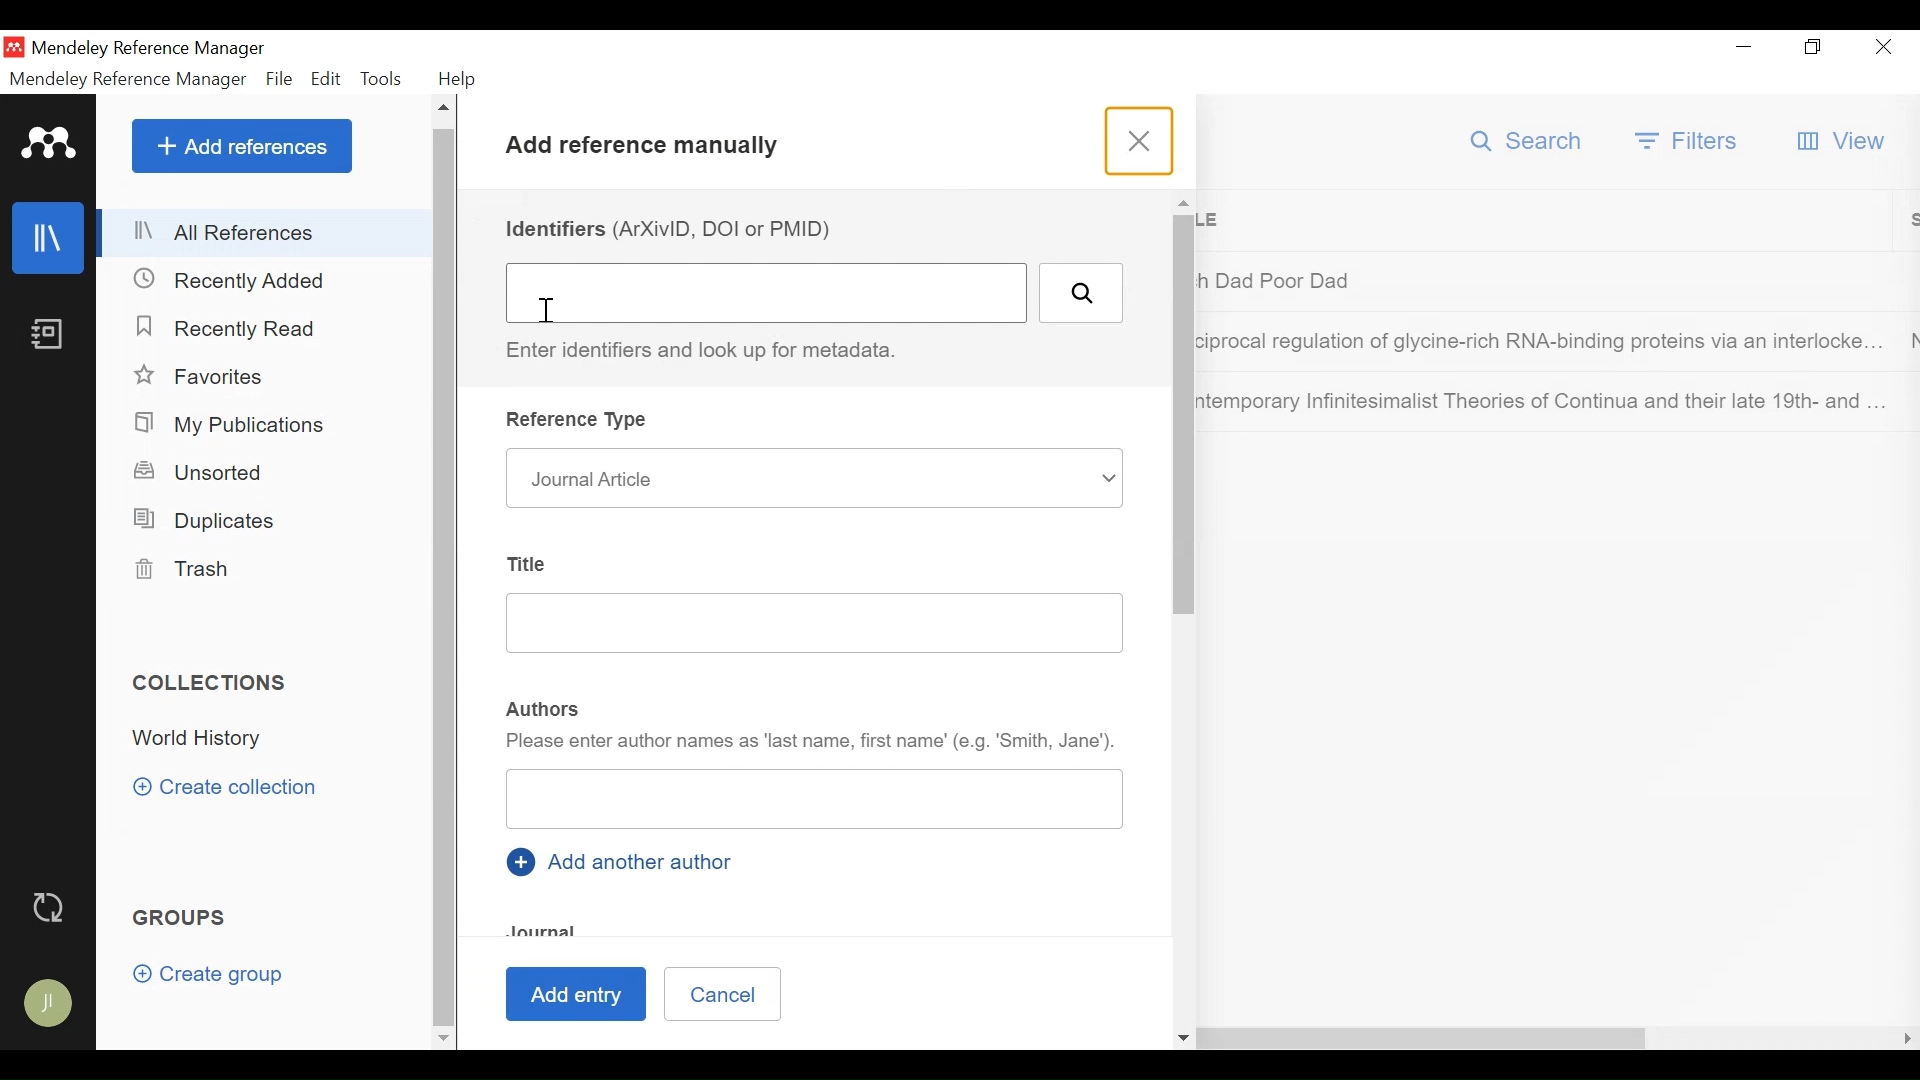 The image size is (1920, 1080). I want to click on Mendeley Reference Manager, so click(129, 79).